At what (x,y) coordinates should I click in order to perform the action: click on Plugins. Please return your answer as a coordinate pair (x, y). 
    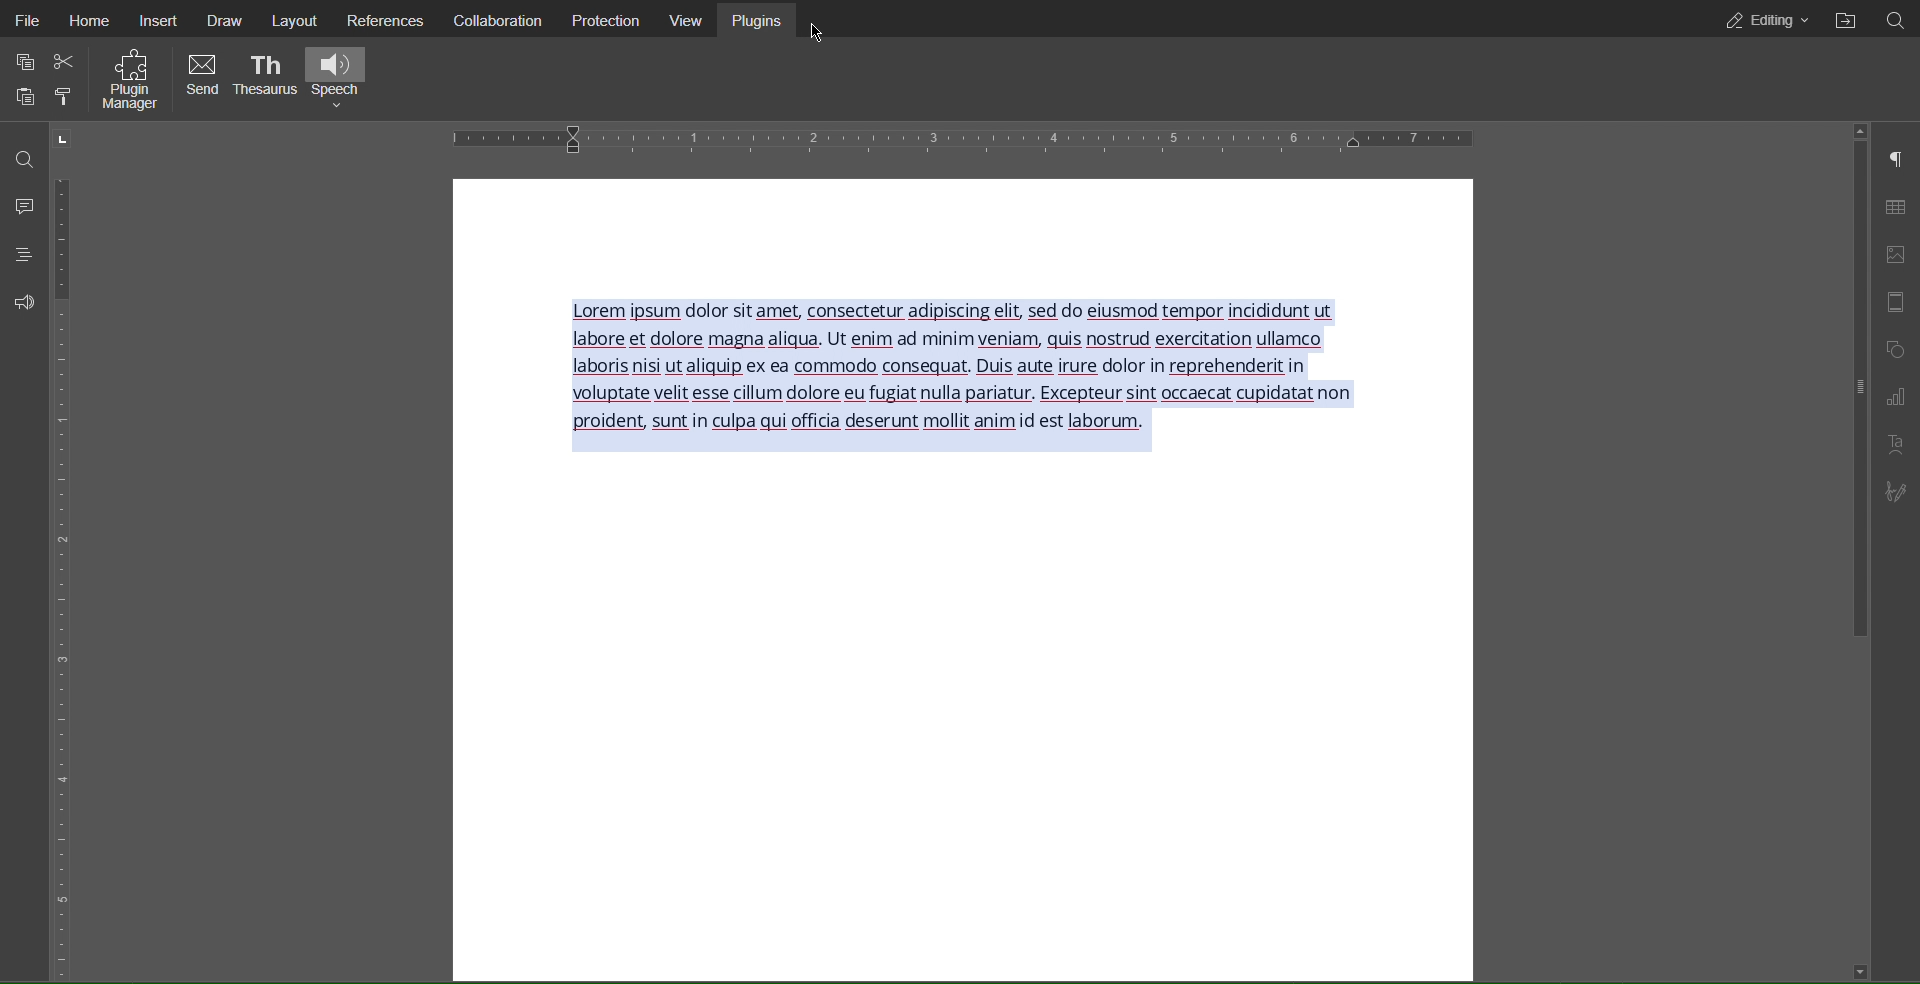
    Looking at the image, I should click on (764, 20).